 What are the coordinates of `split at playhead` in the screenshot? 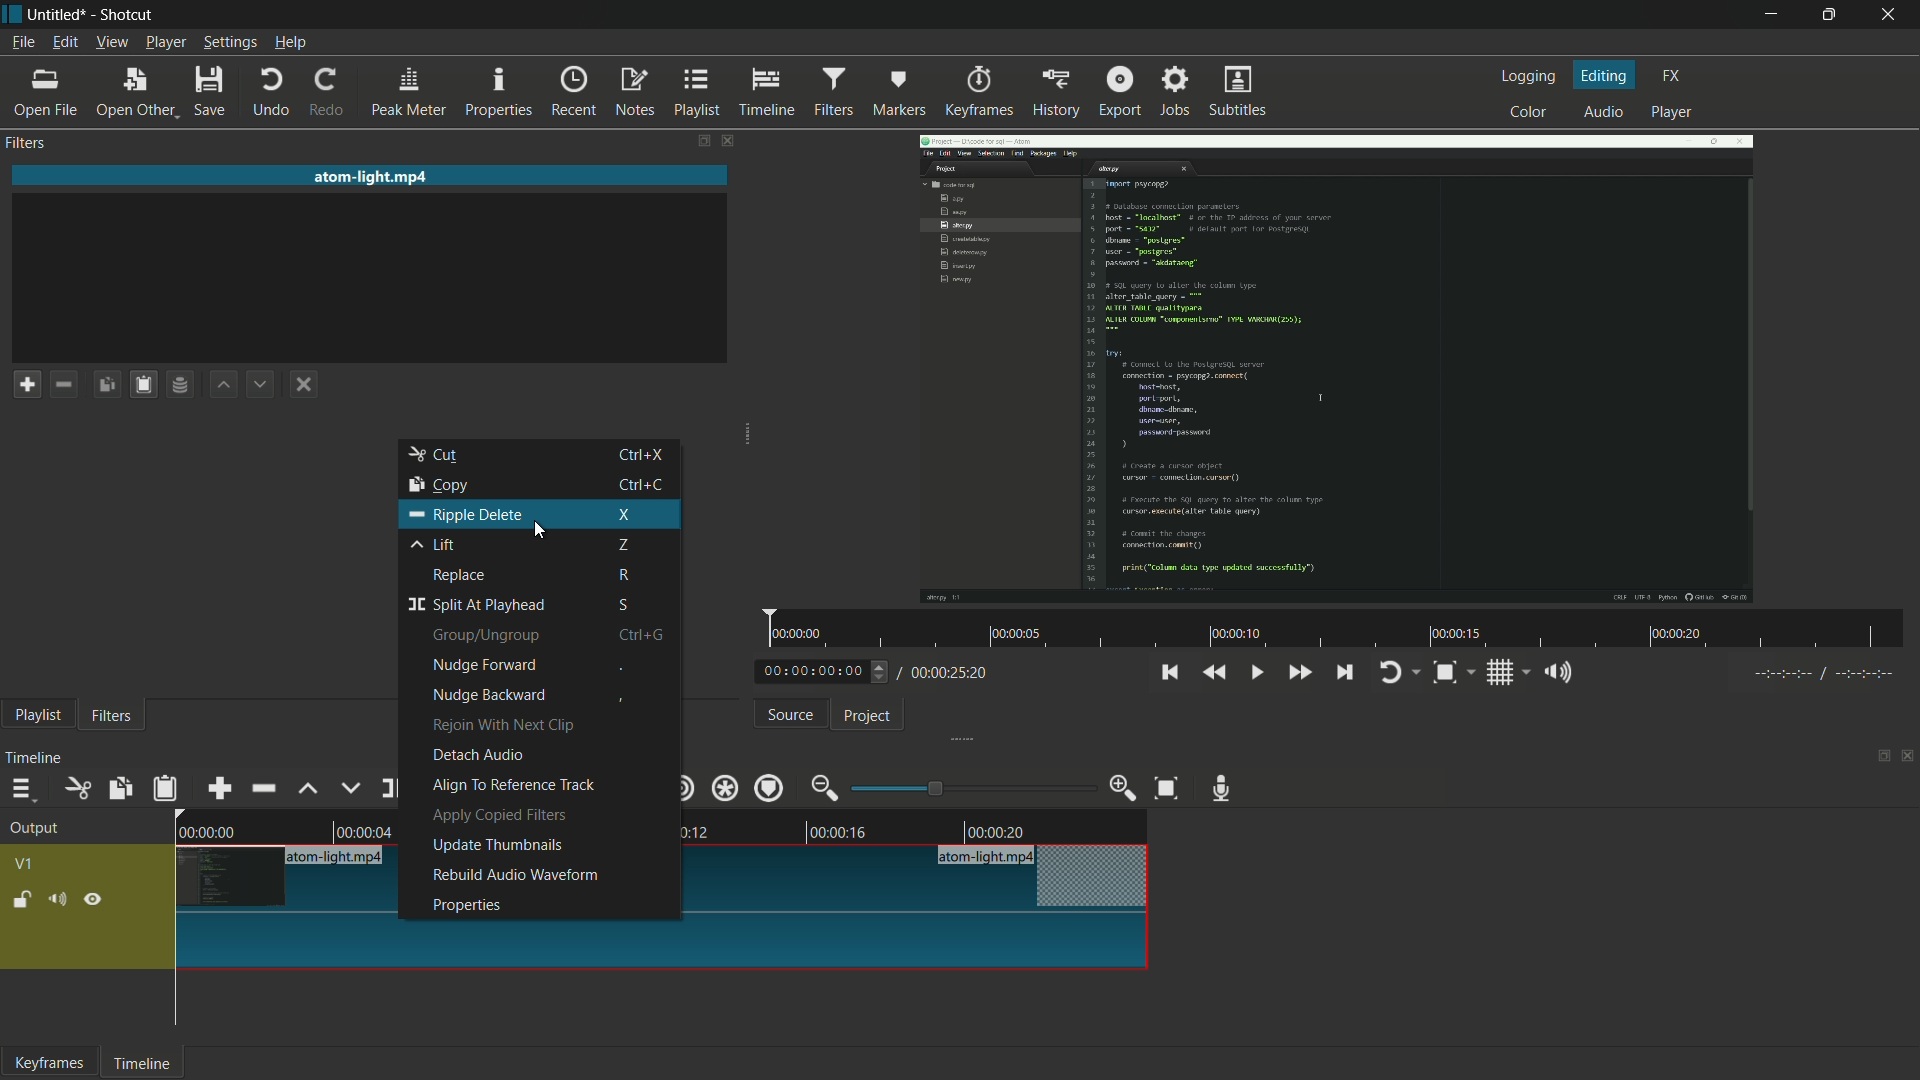 It's located at (395, 788).